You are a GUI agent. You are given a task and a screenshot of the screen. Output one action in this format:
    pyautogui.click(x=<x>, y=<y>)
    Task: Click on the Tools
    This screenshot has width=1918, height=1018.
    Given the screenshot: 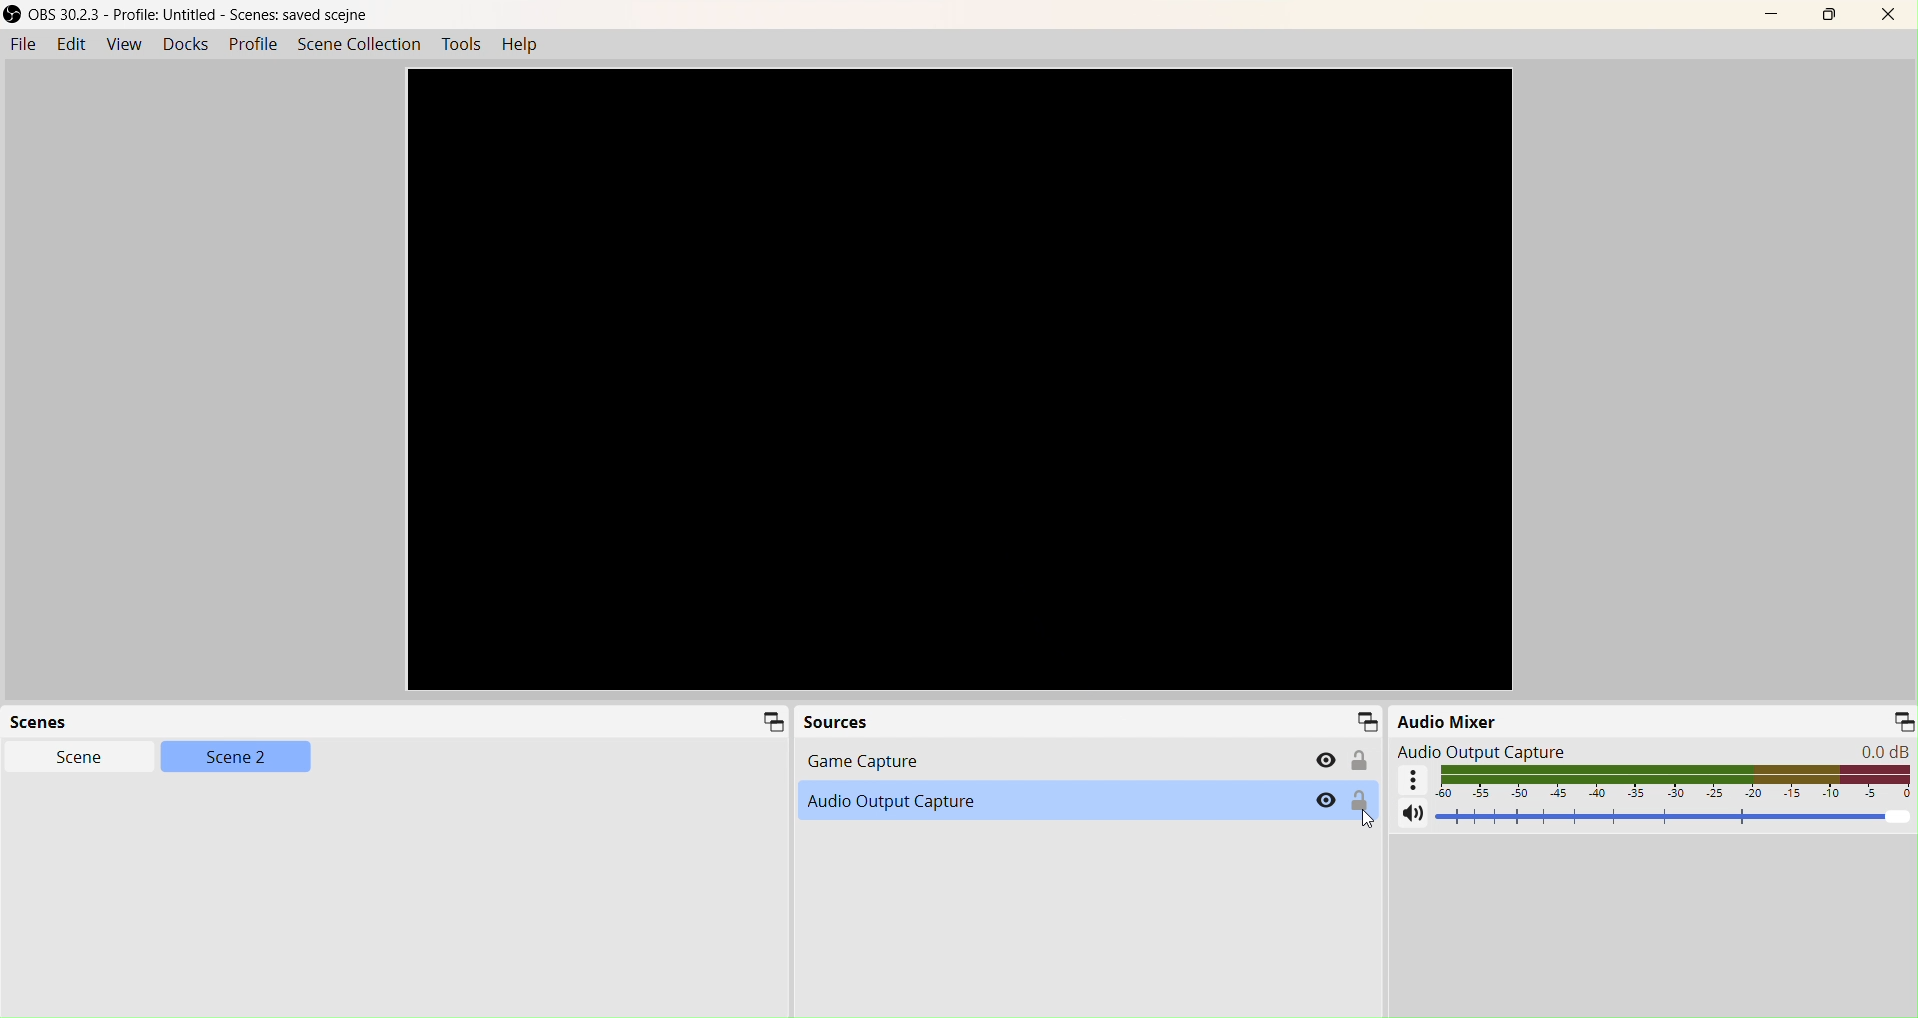 What is the action you would take?
    pyautogui.click(x=461, y=46)
    